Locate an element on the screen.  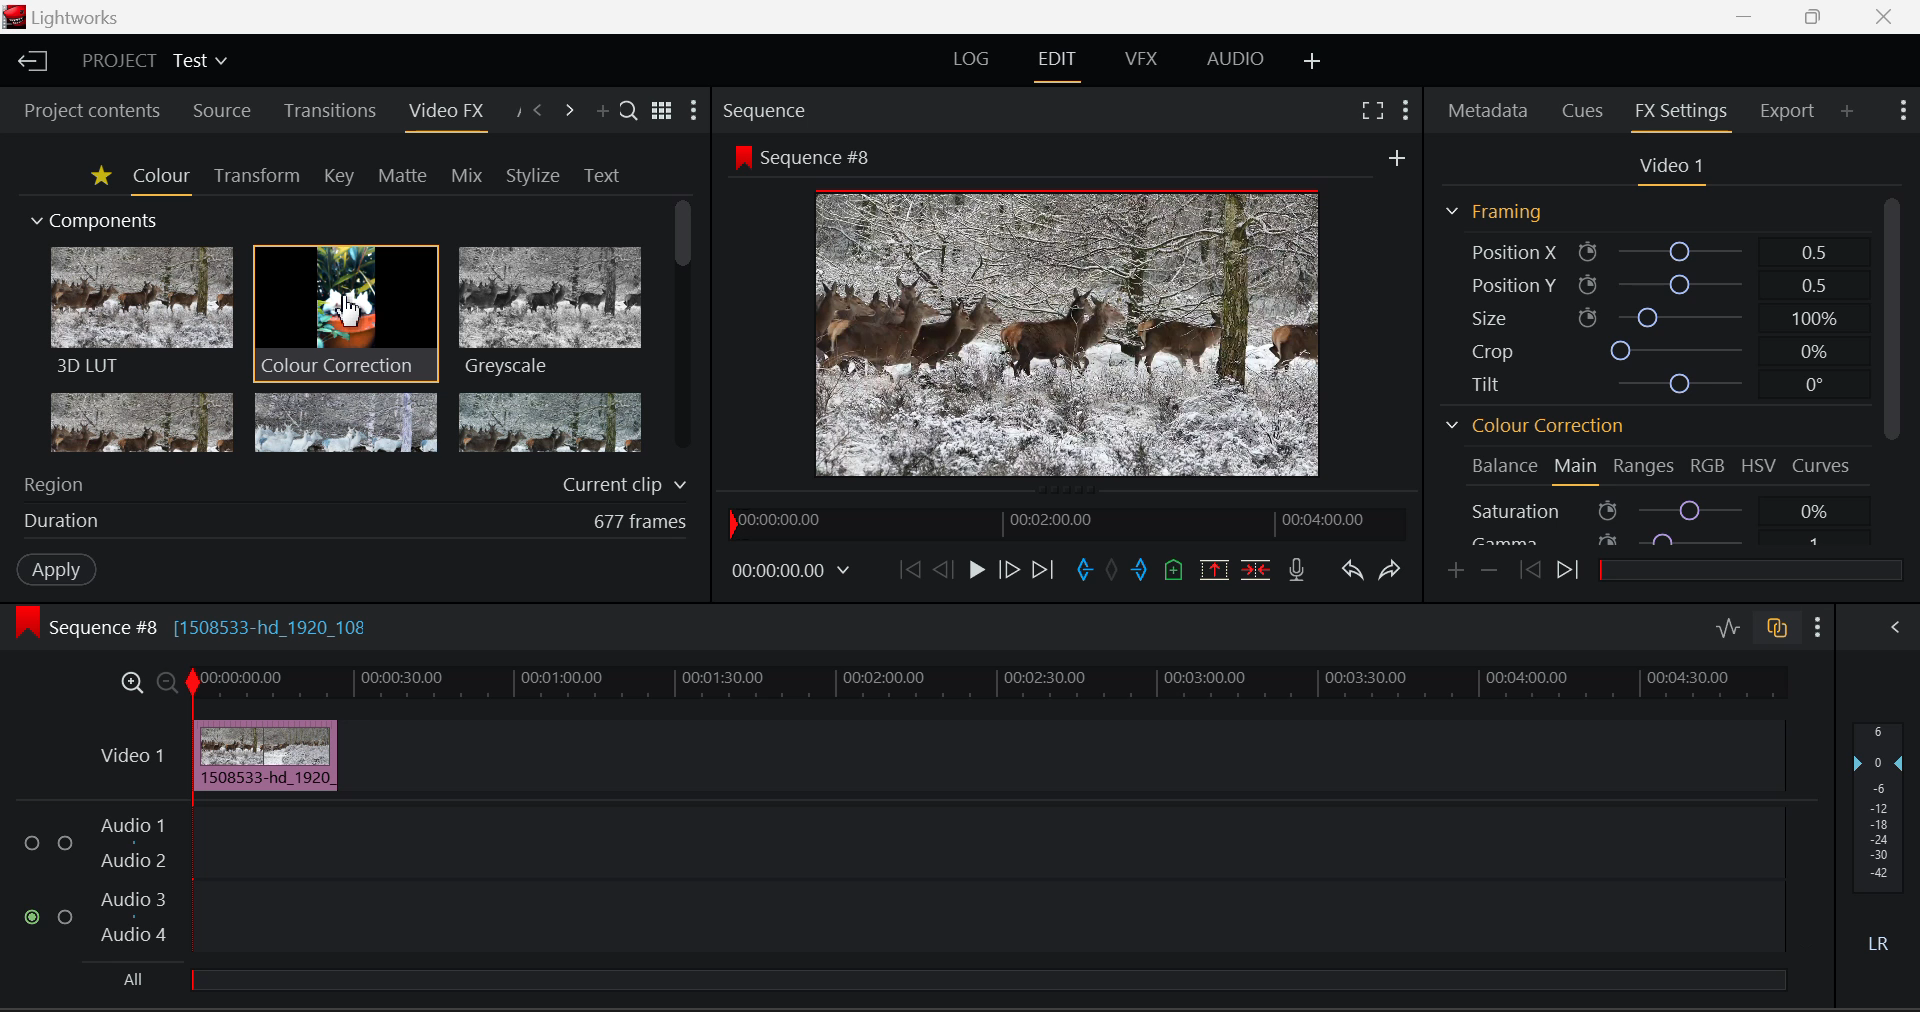
Glow is located at coordinates (143, 422).